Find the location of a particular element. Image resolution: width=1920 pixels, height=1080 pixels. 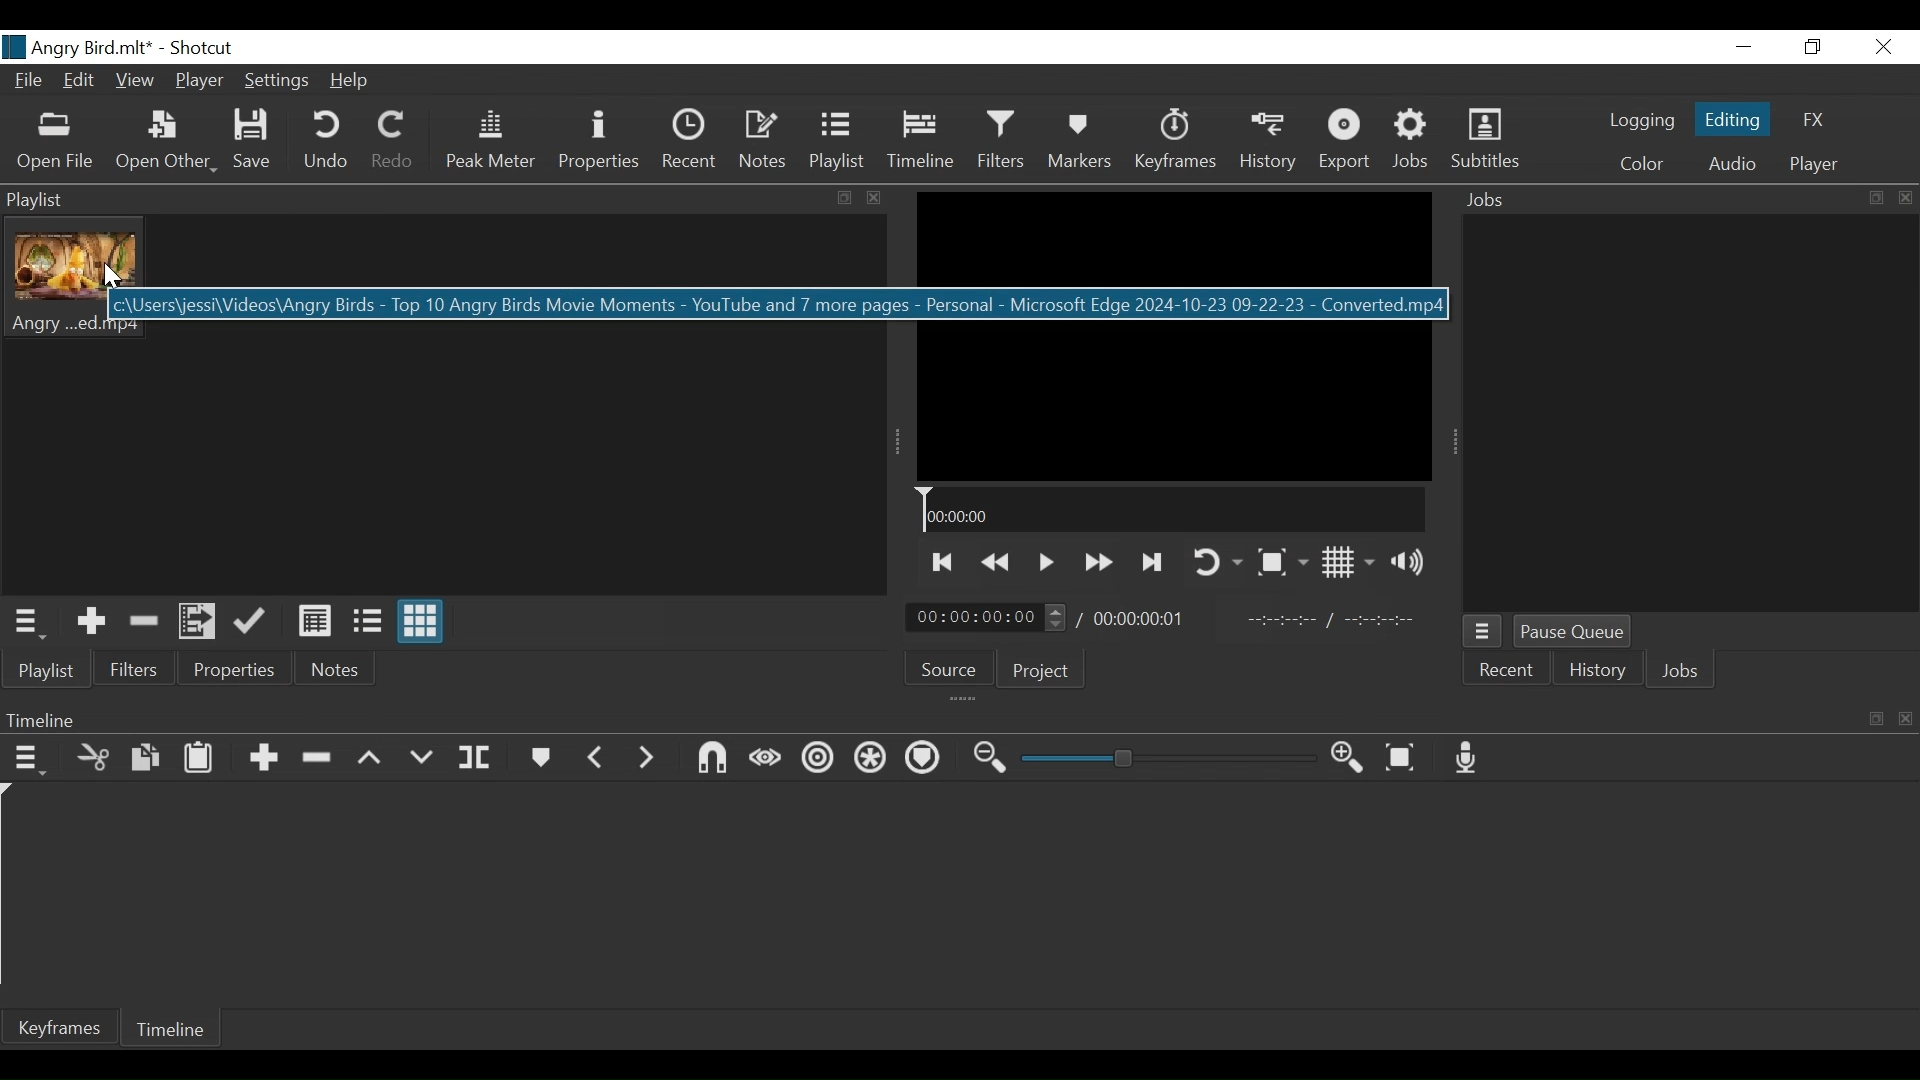

View as details is located at coordinates (314, 621).